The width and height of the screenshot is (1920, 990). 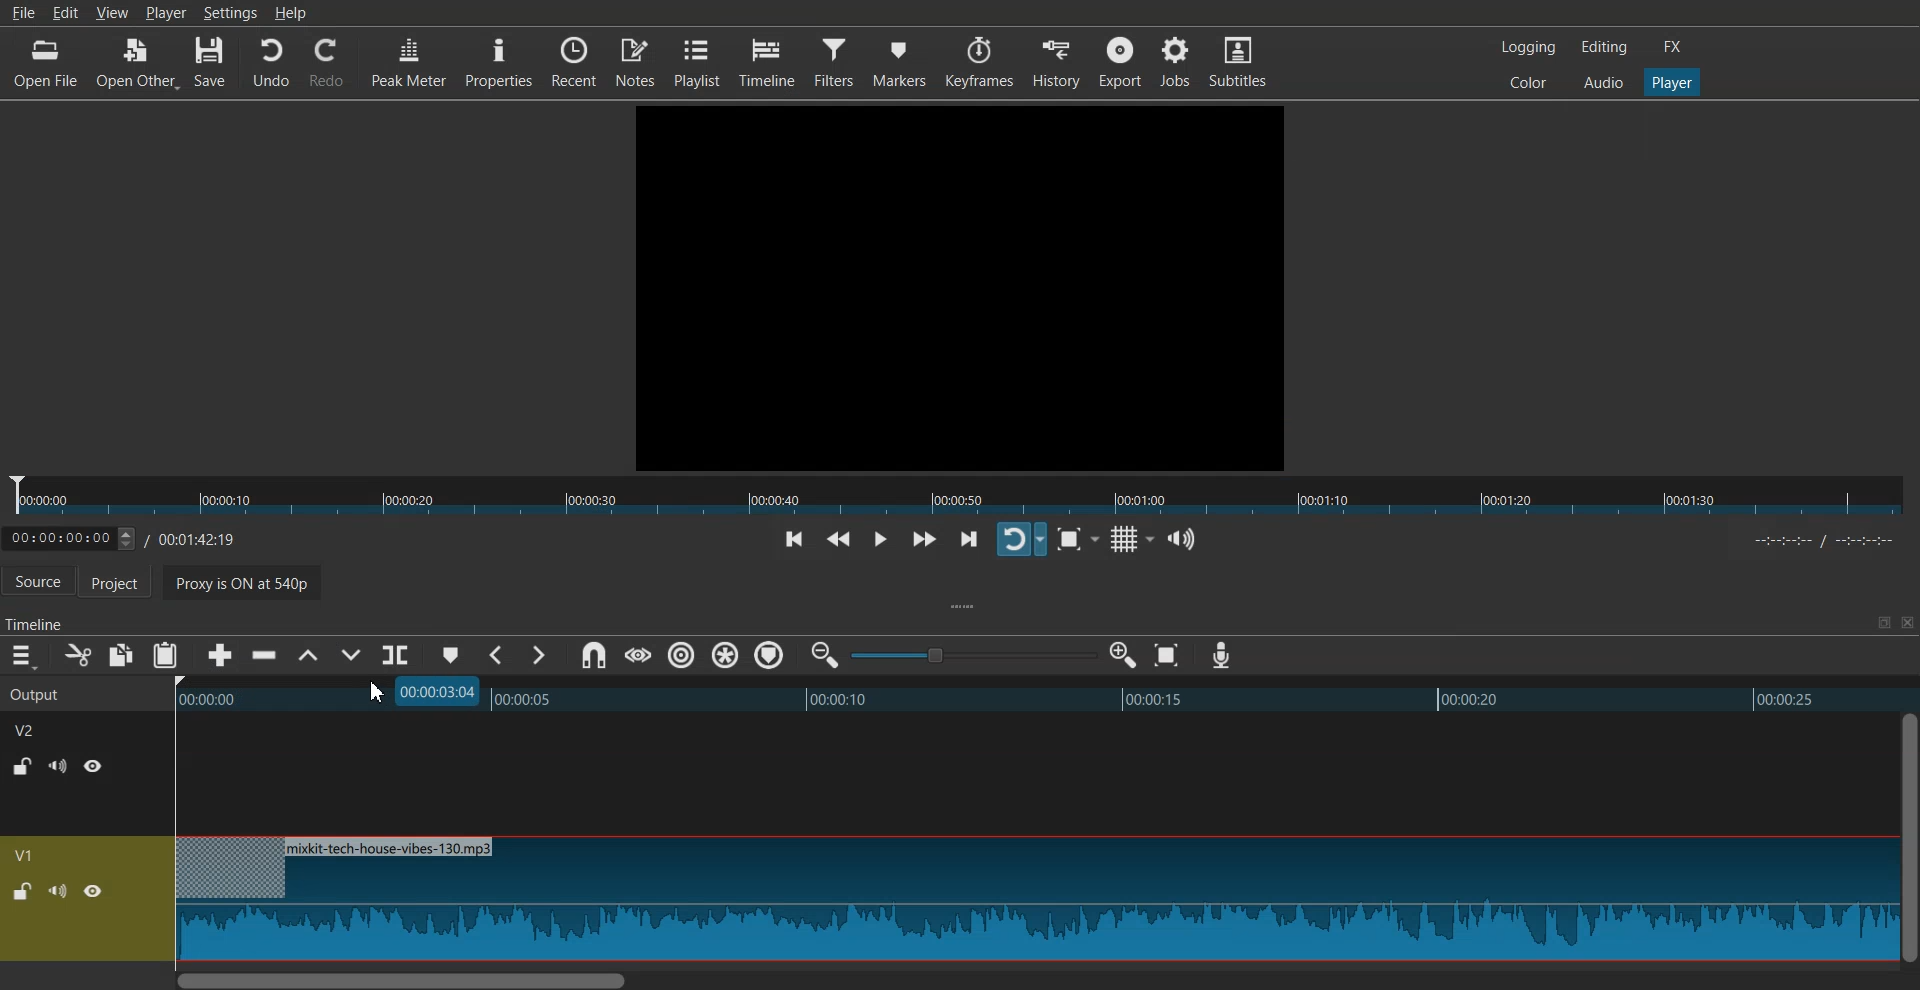 I want to click on Colors, so click(x=1528, y=81).